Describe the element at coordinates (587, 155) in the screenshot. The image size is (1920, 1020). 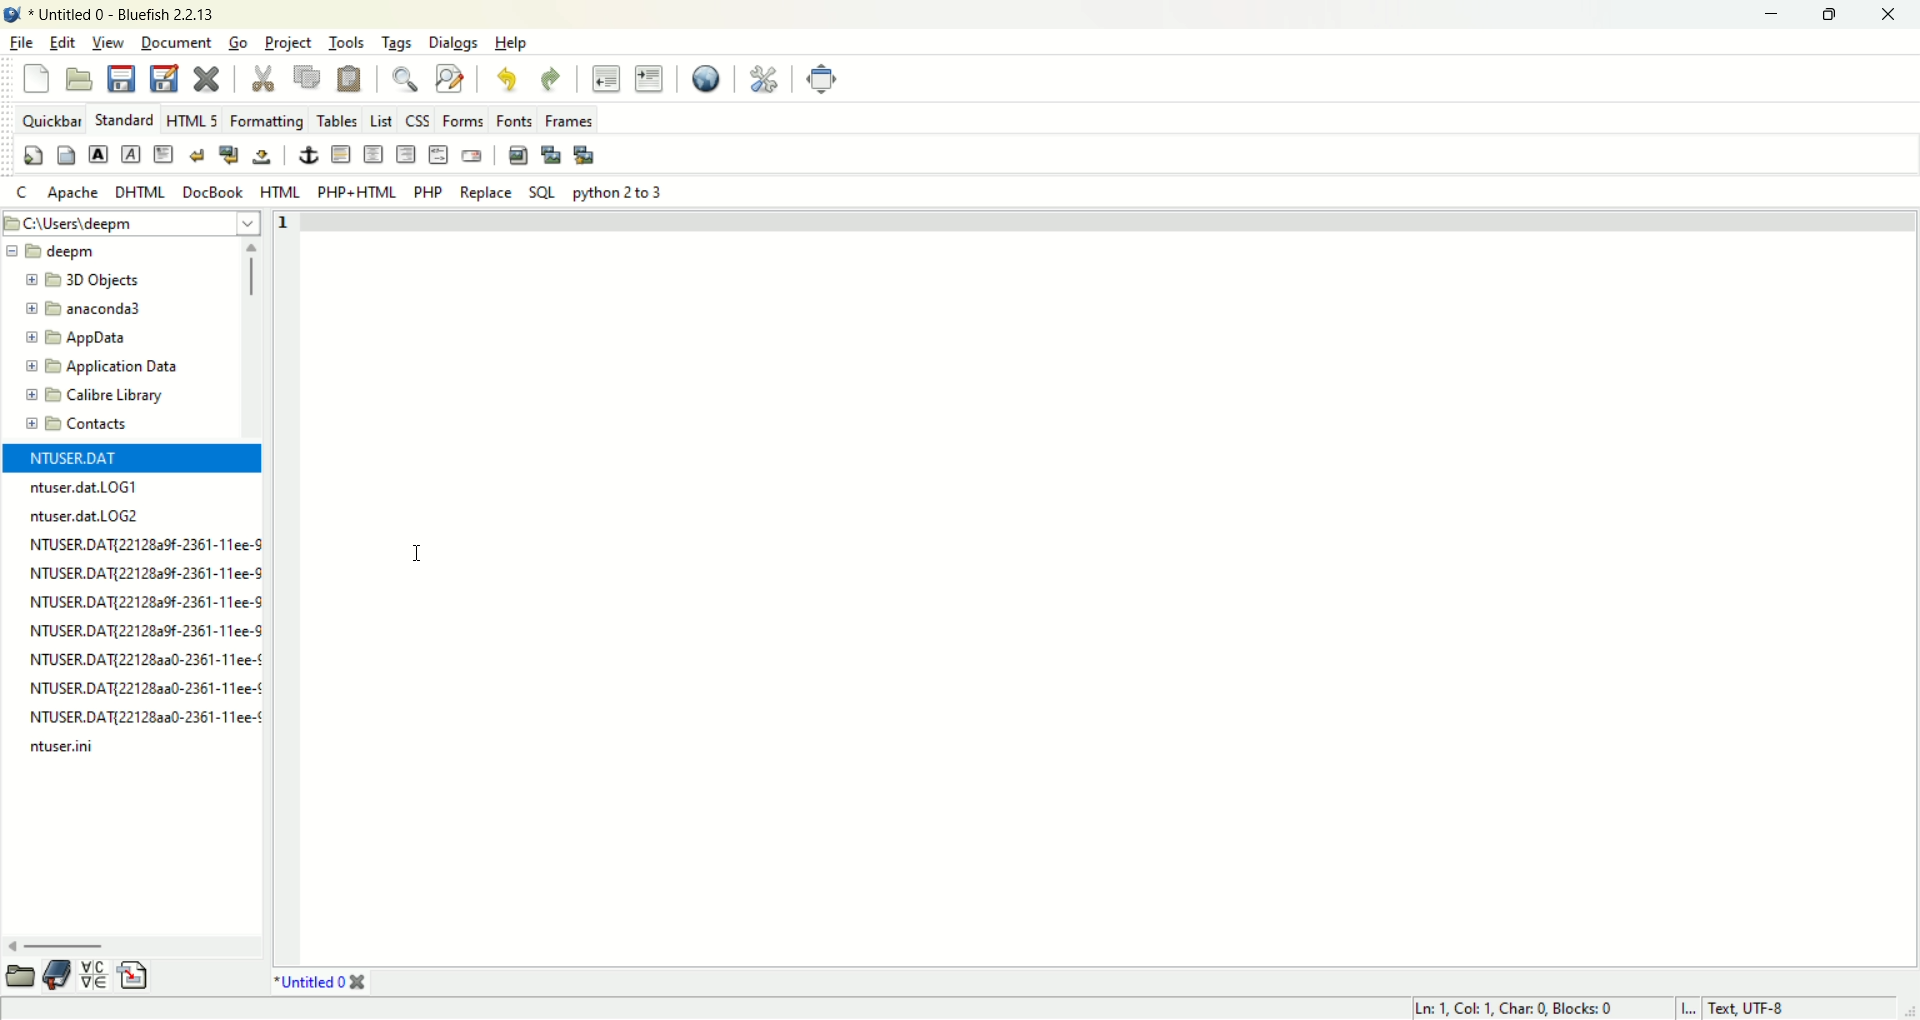
I see `multi thumbnail` at that location.